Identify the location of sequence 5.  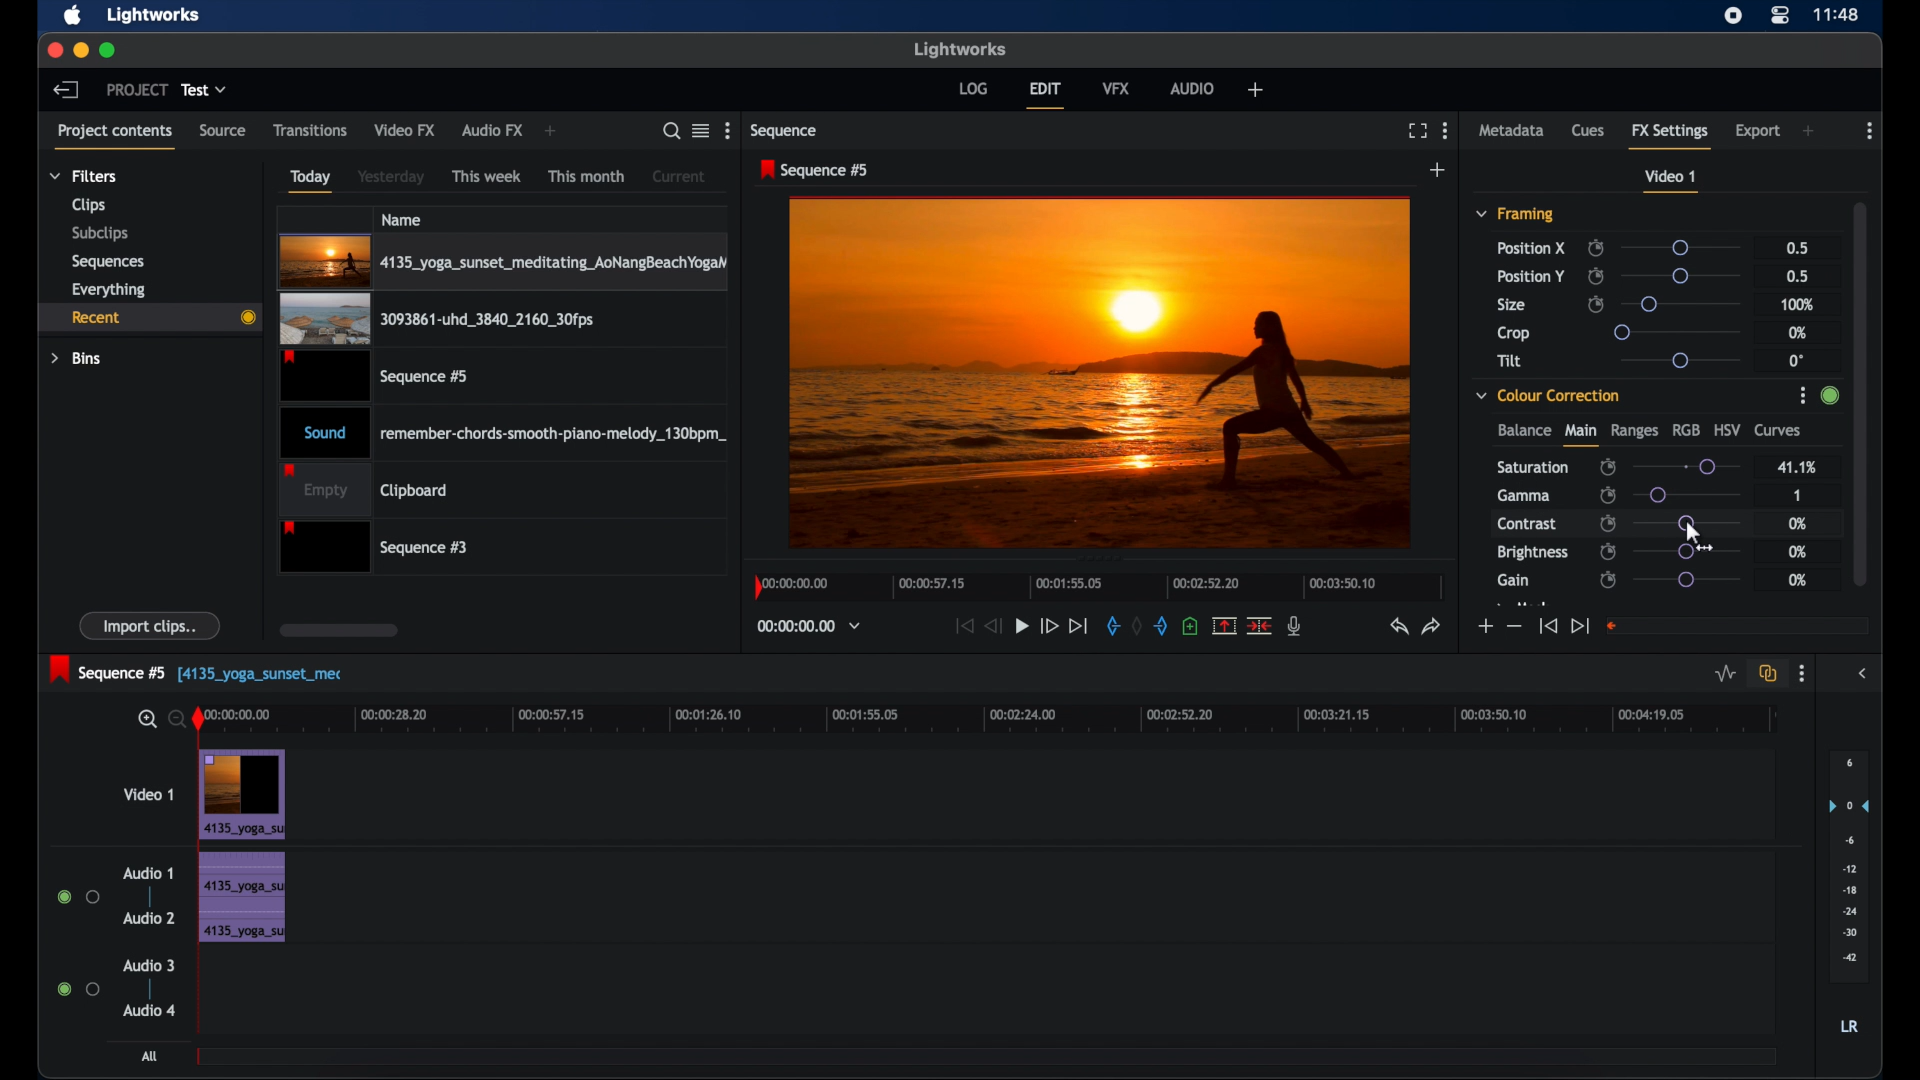
(109, 669).